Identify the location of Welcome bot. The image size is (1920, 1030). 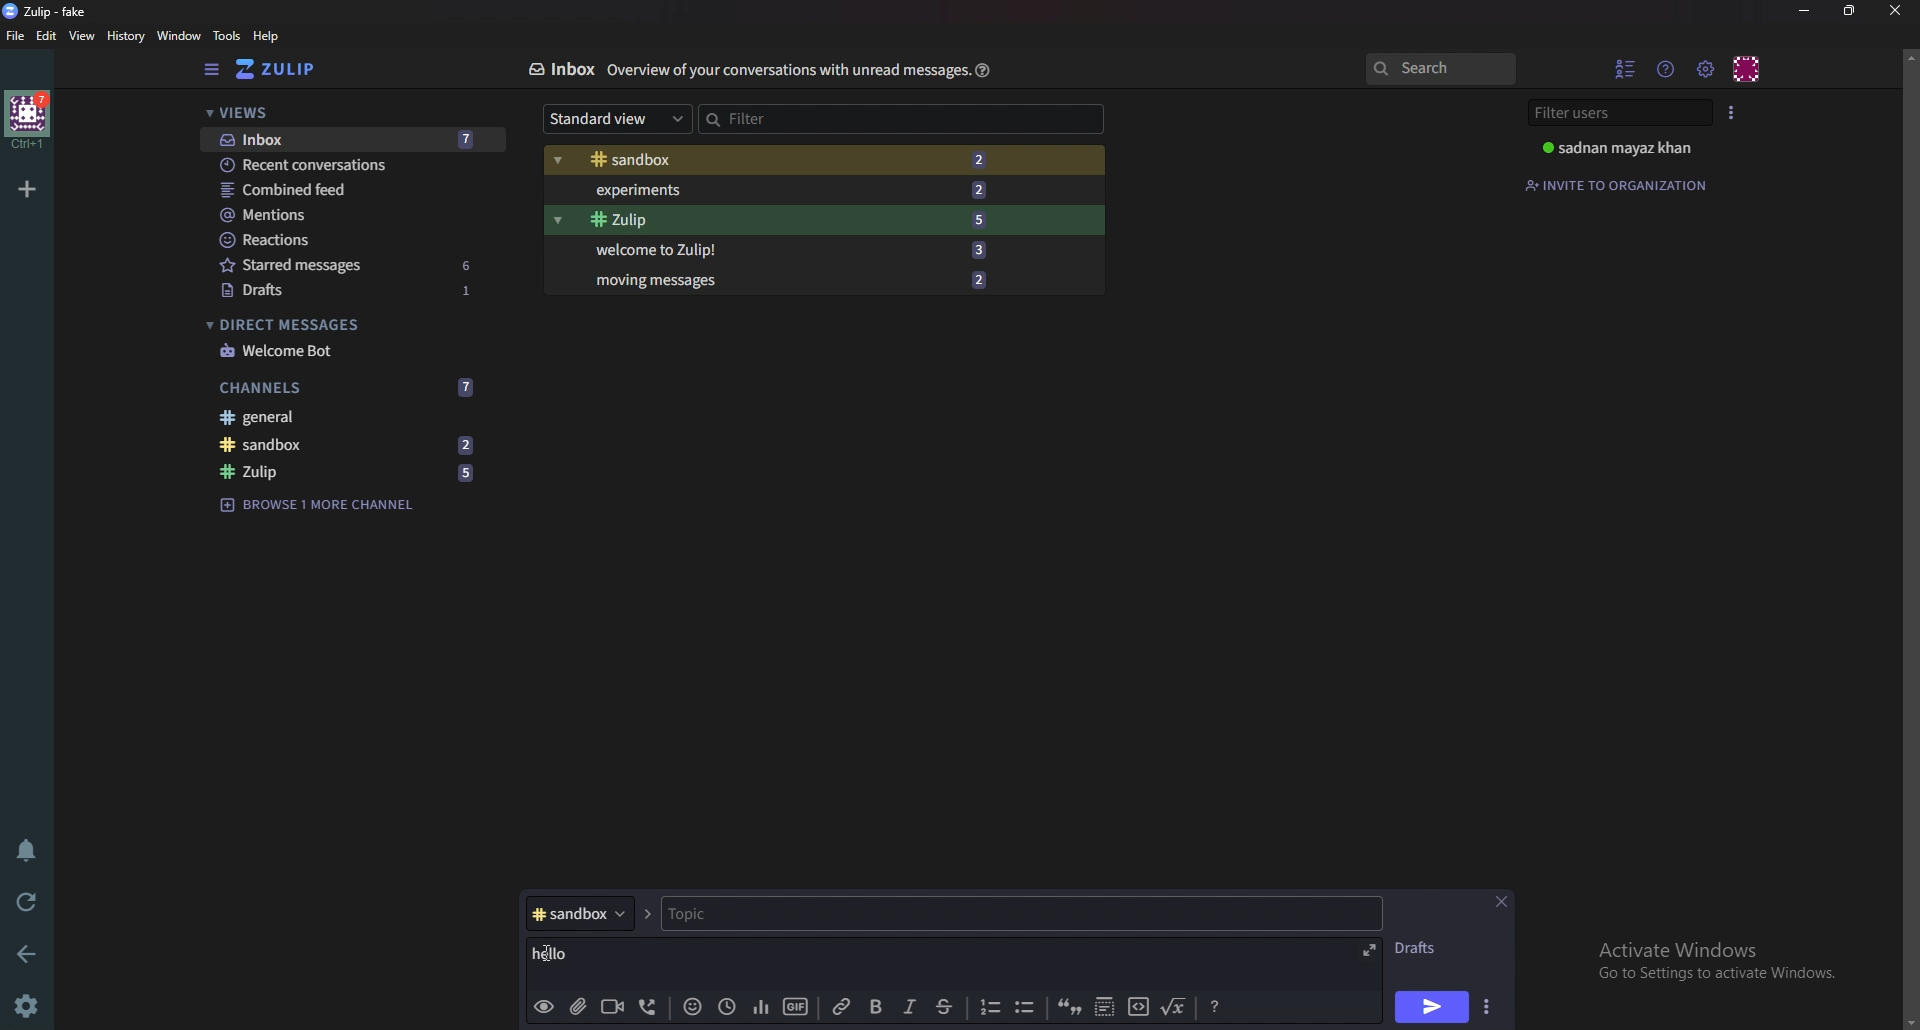
(349, 352).